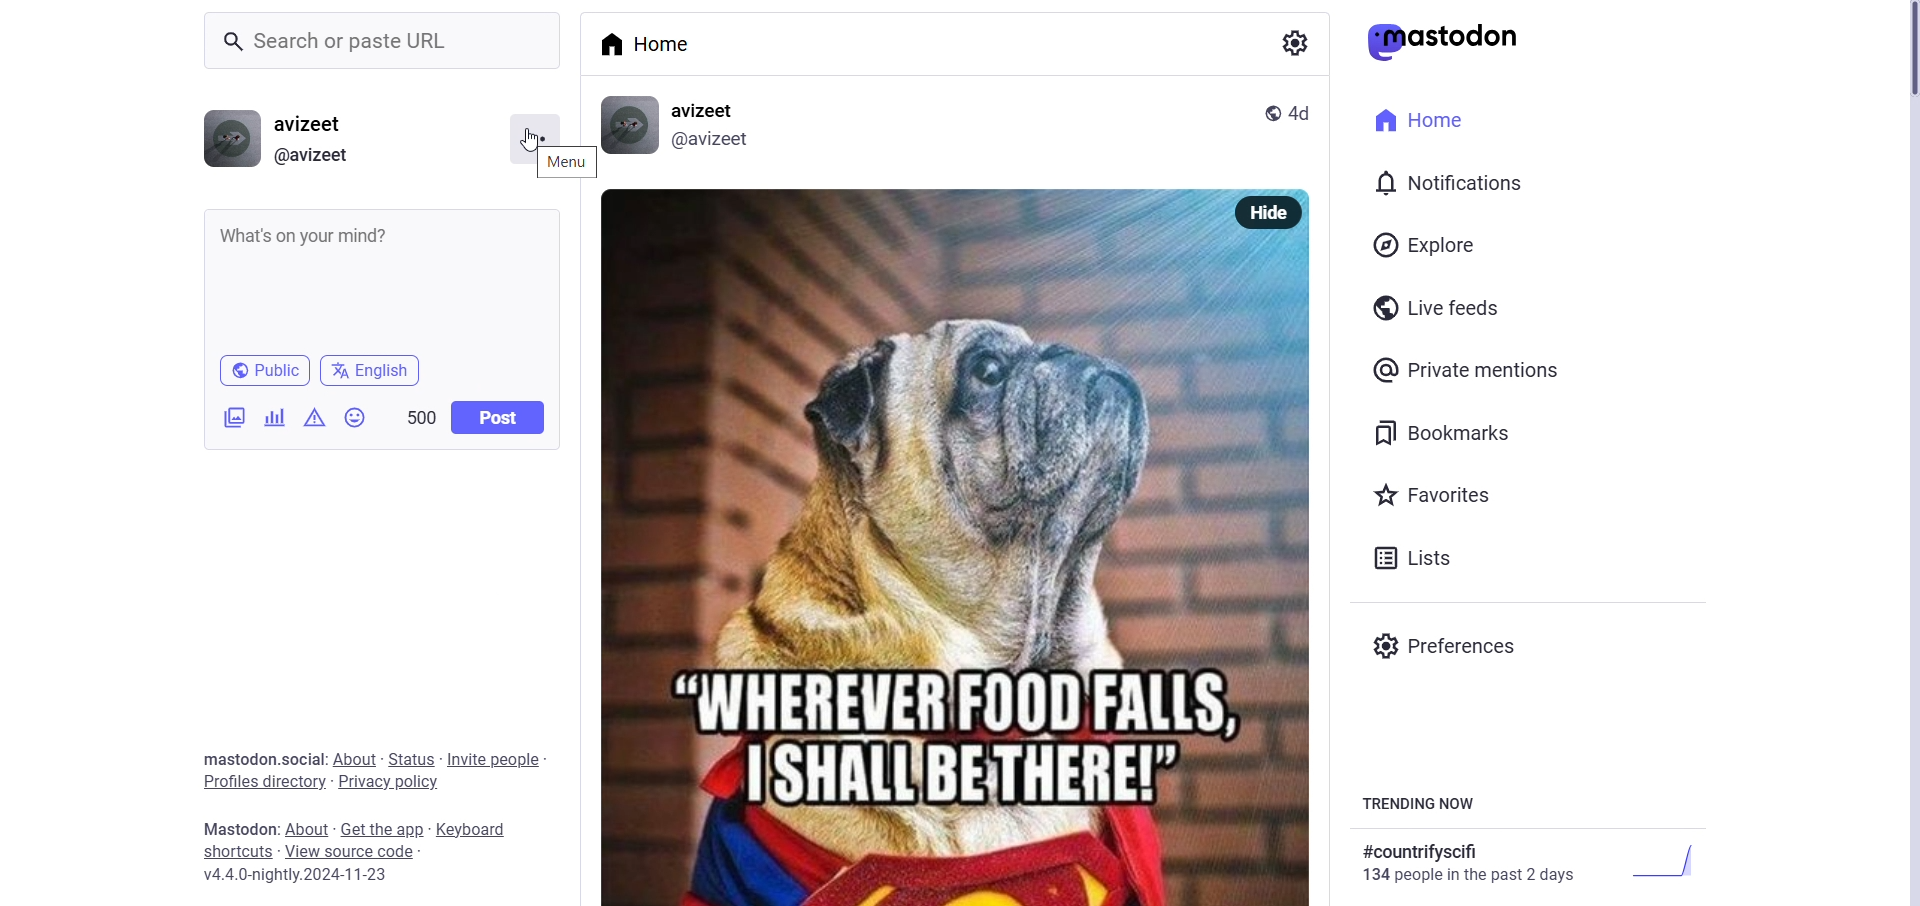 The width and height of the screenshot is (1920, 906). What do you see at coordinates (373, 371) in the screenshot?
I see `language` at bounding box center [373, 371].